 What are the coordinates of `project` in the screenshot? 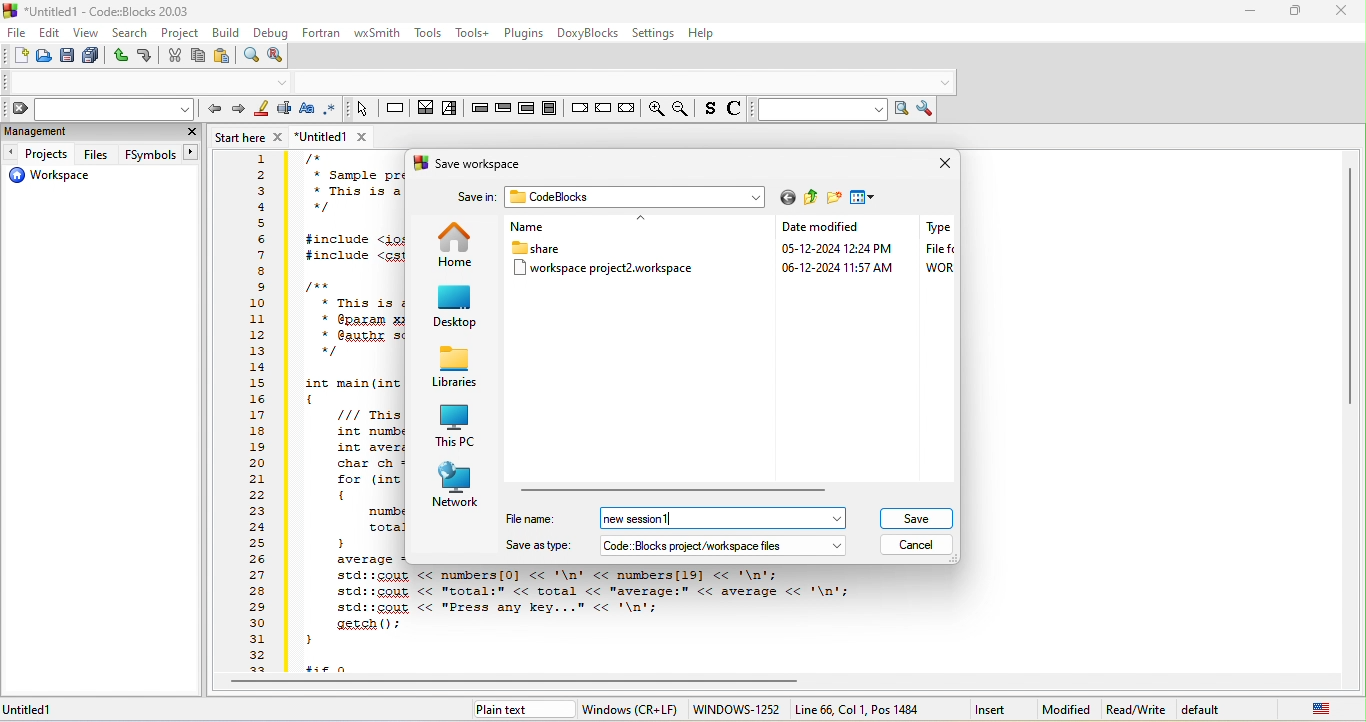 It's located at (182, 34).